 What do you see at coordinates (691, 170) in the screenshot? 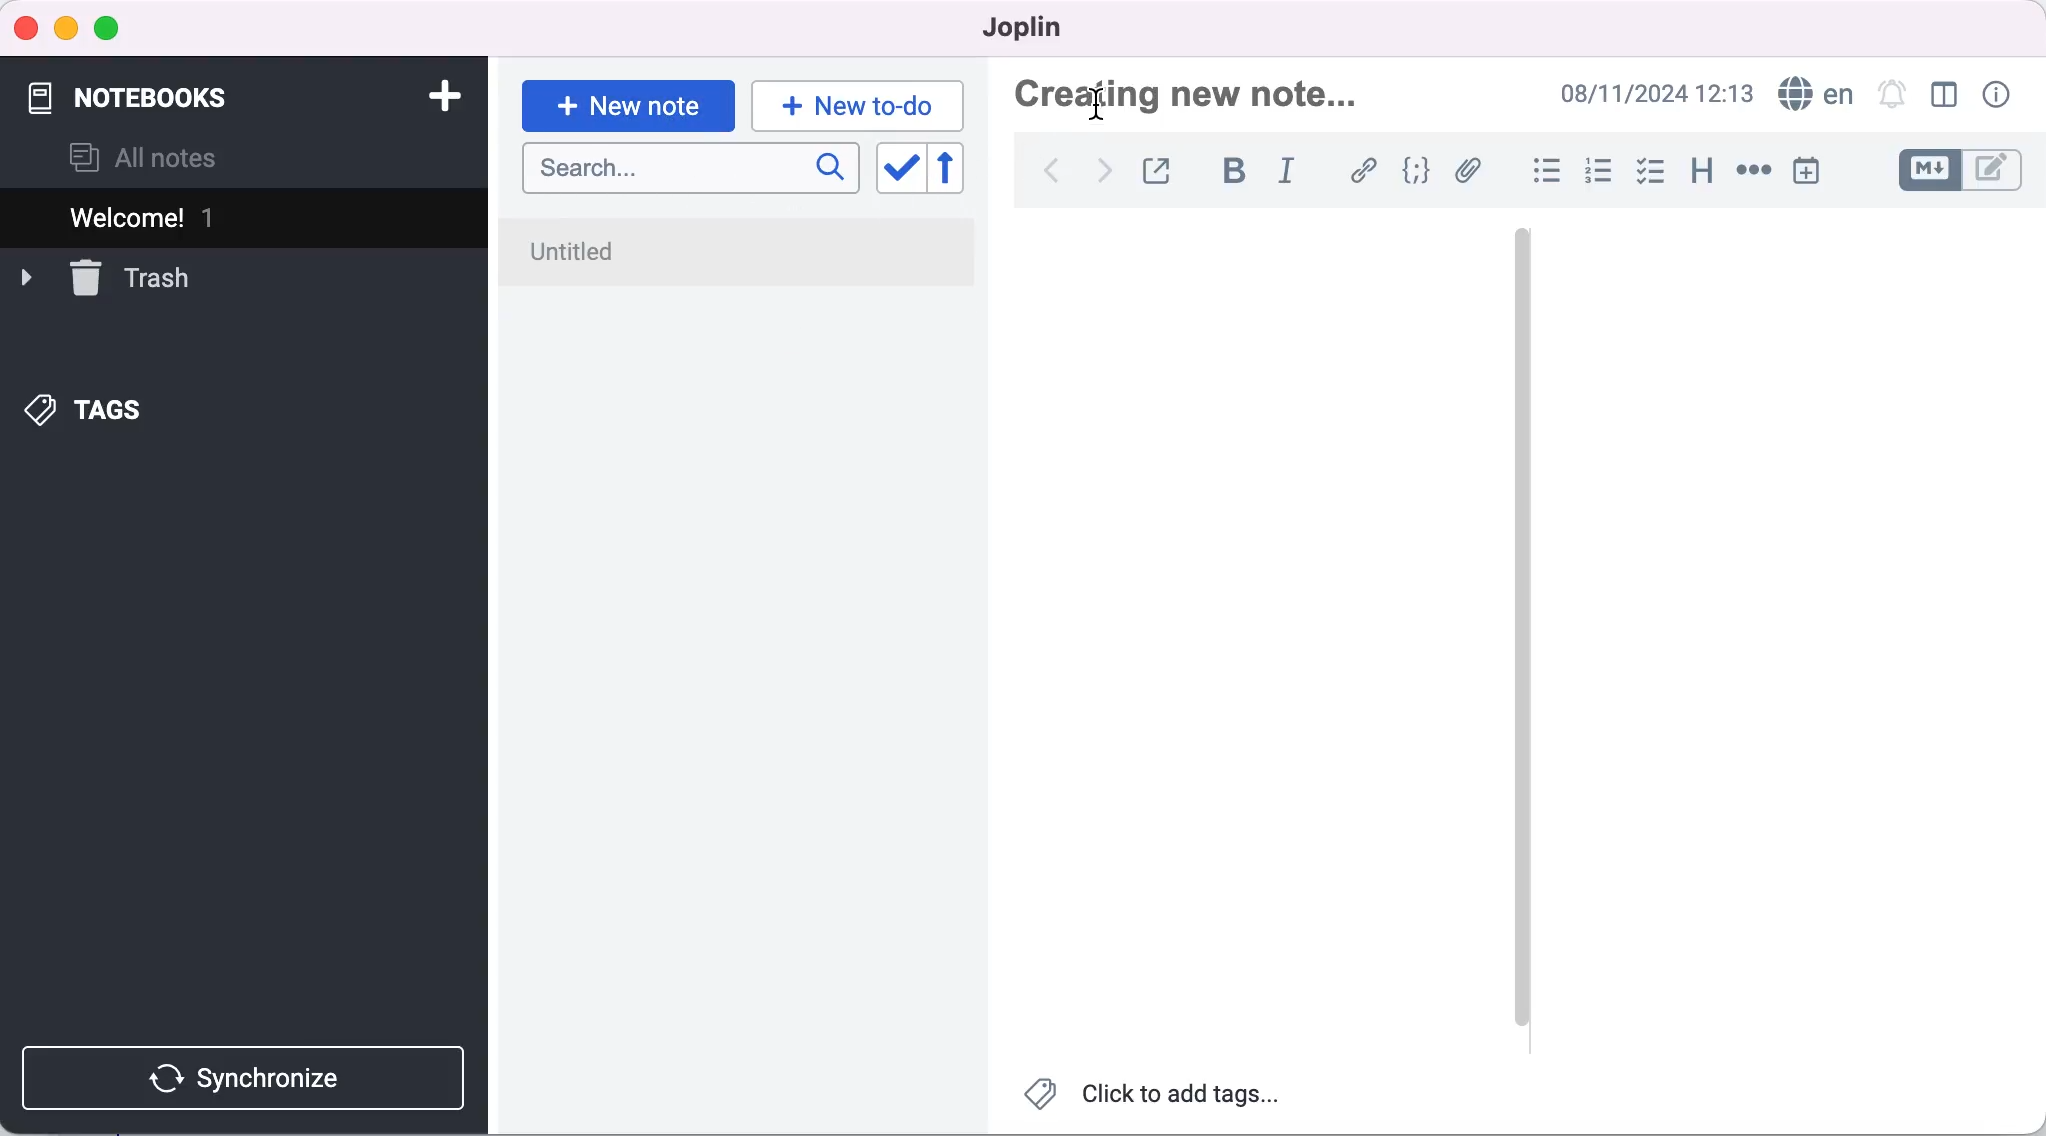
I see `search` at bounding box center [691, 170].